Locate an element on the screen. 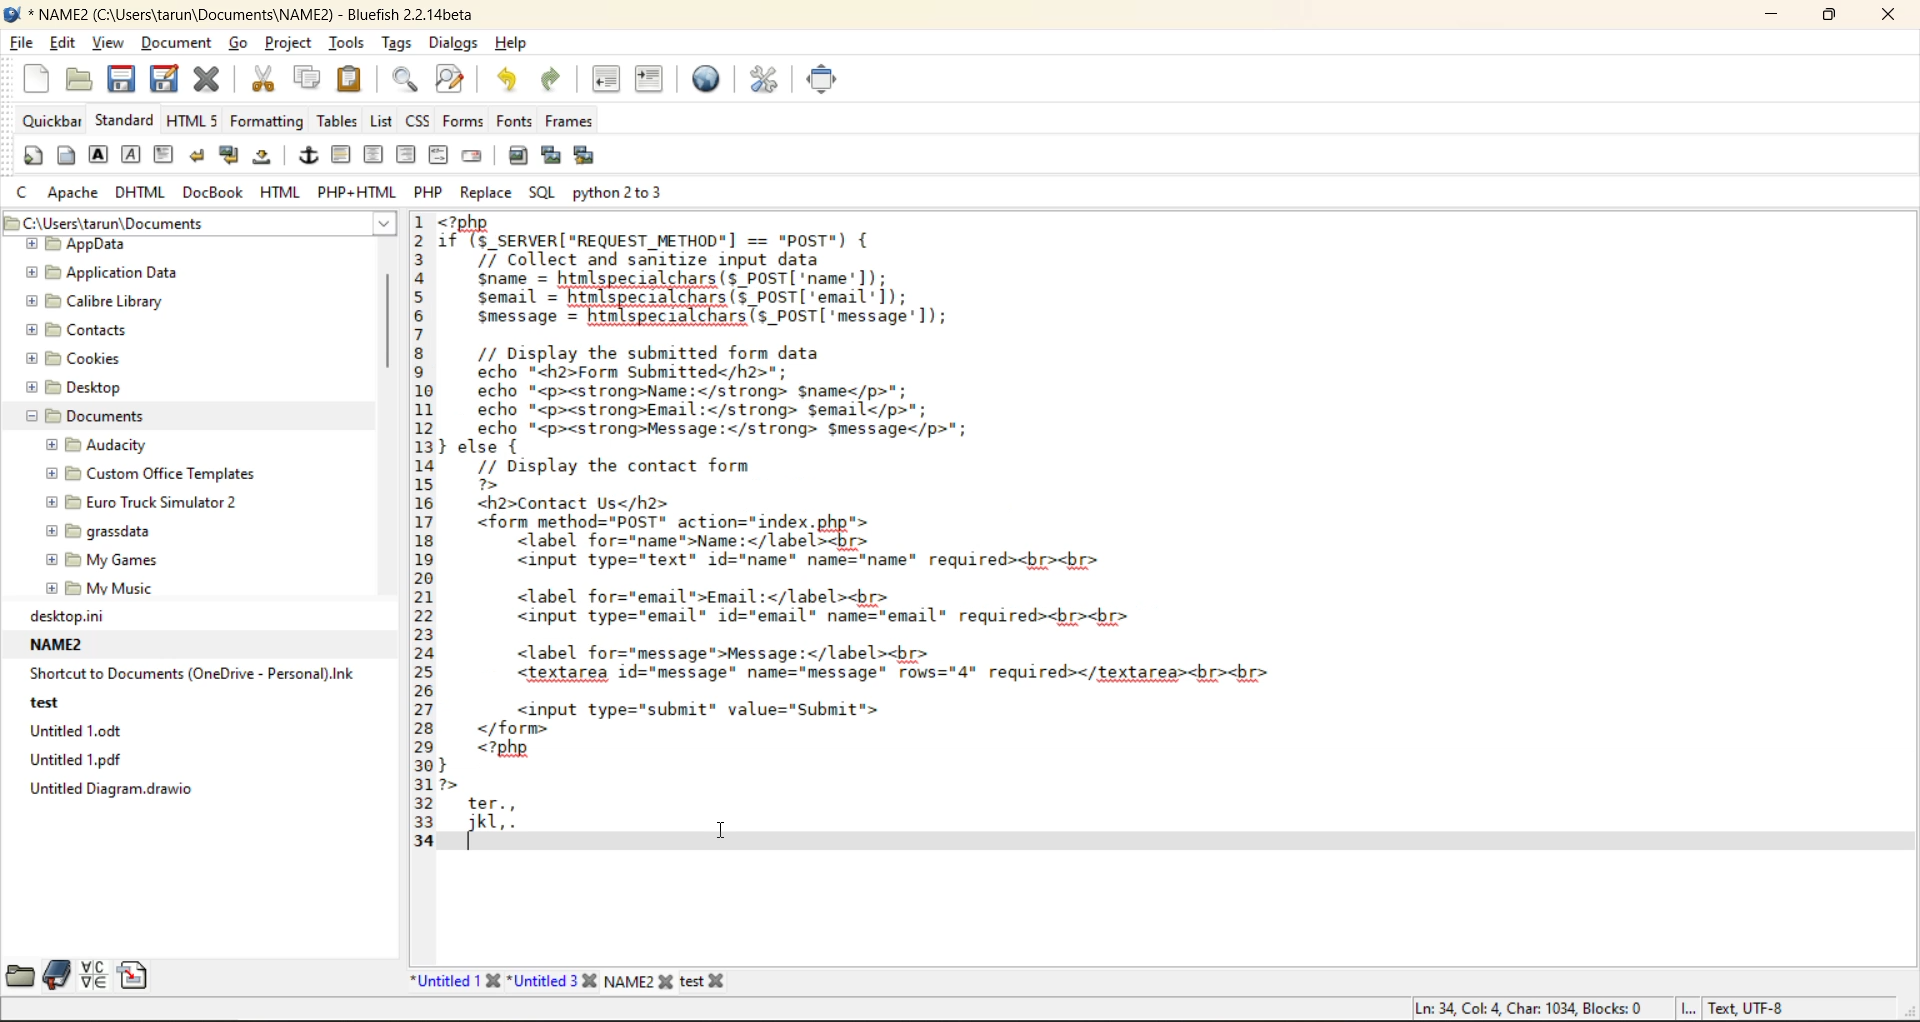  Untitled Diagram.drawio is located at coordinates (107, 792).